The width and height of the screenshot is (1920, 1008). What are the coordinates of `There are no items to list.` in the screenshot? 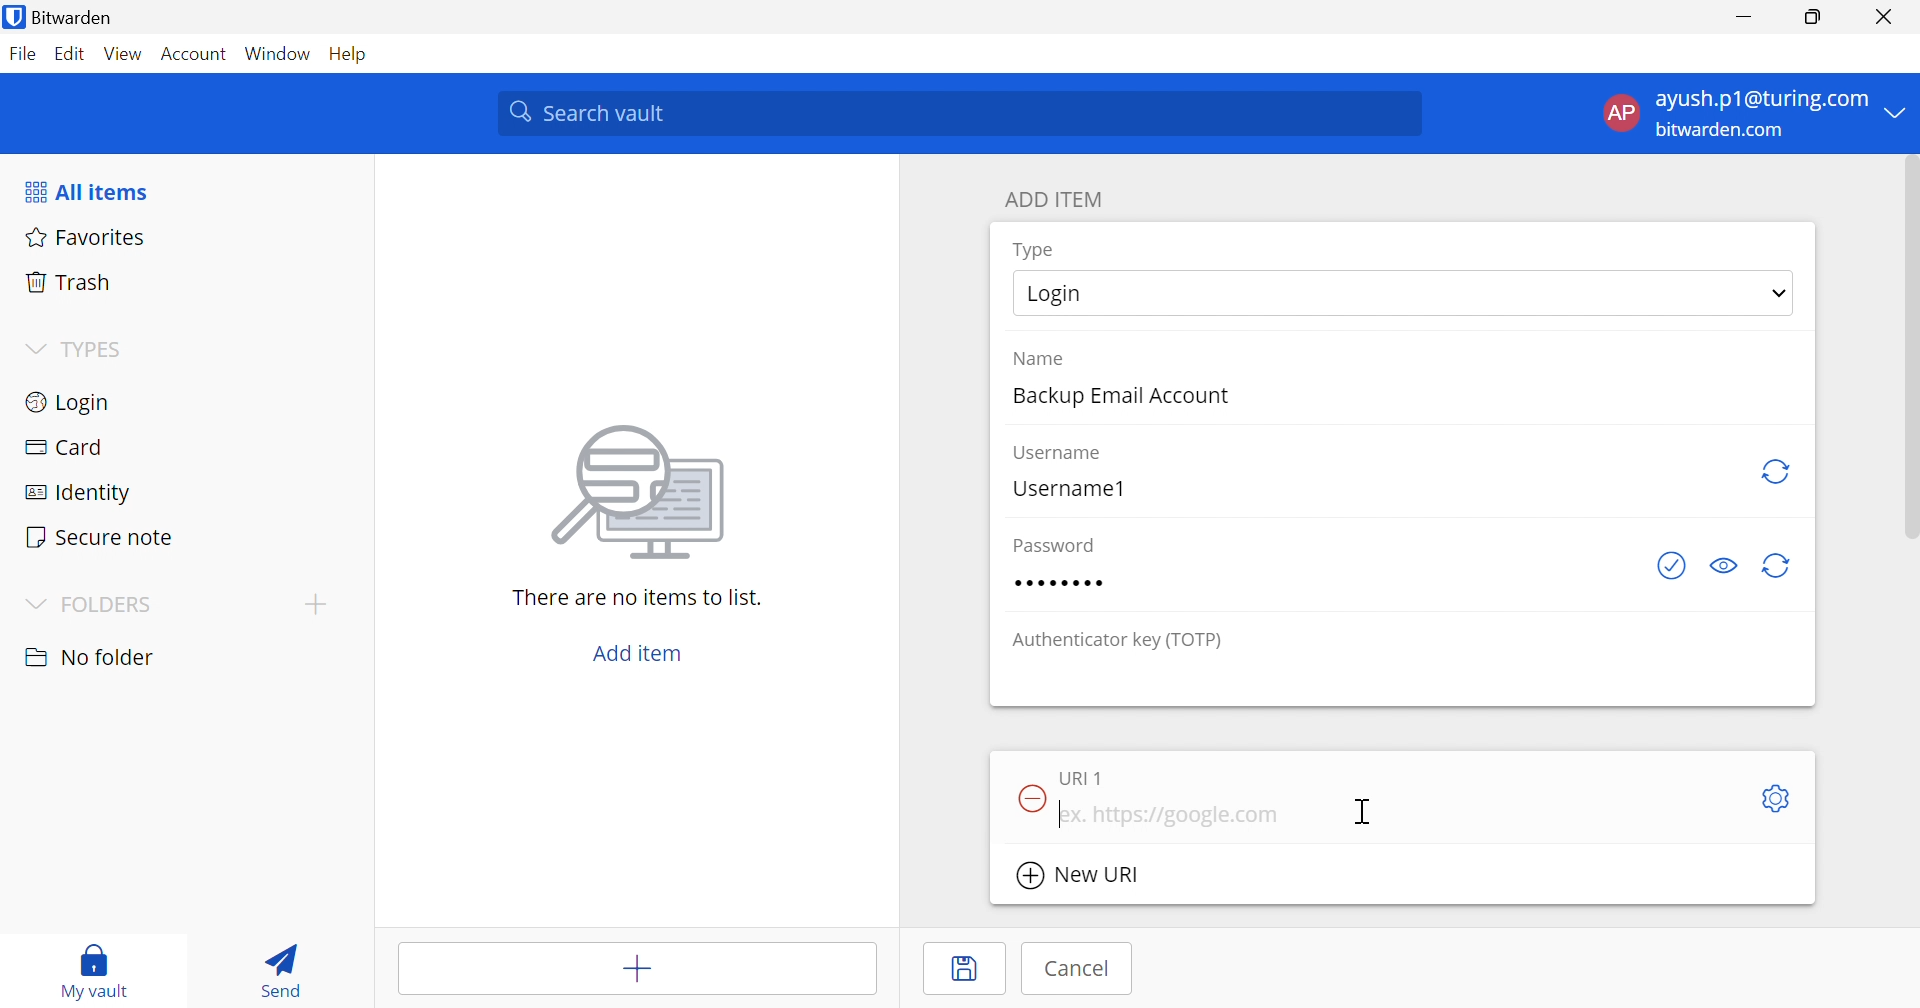 It's located at (637, 597).